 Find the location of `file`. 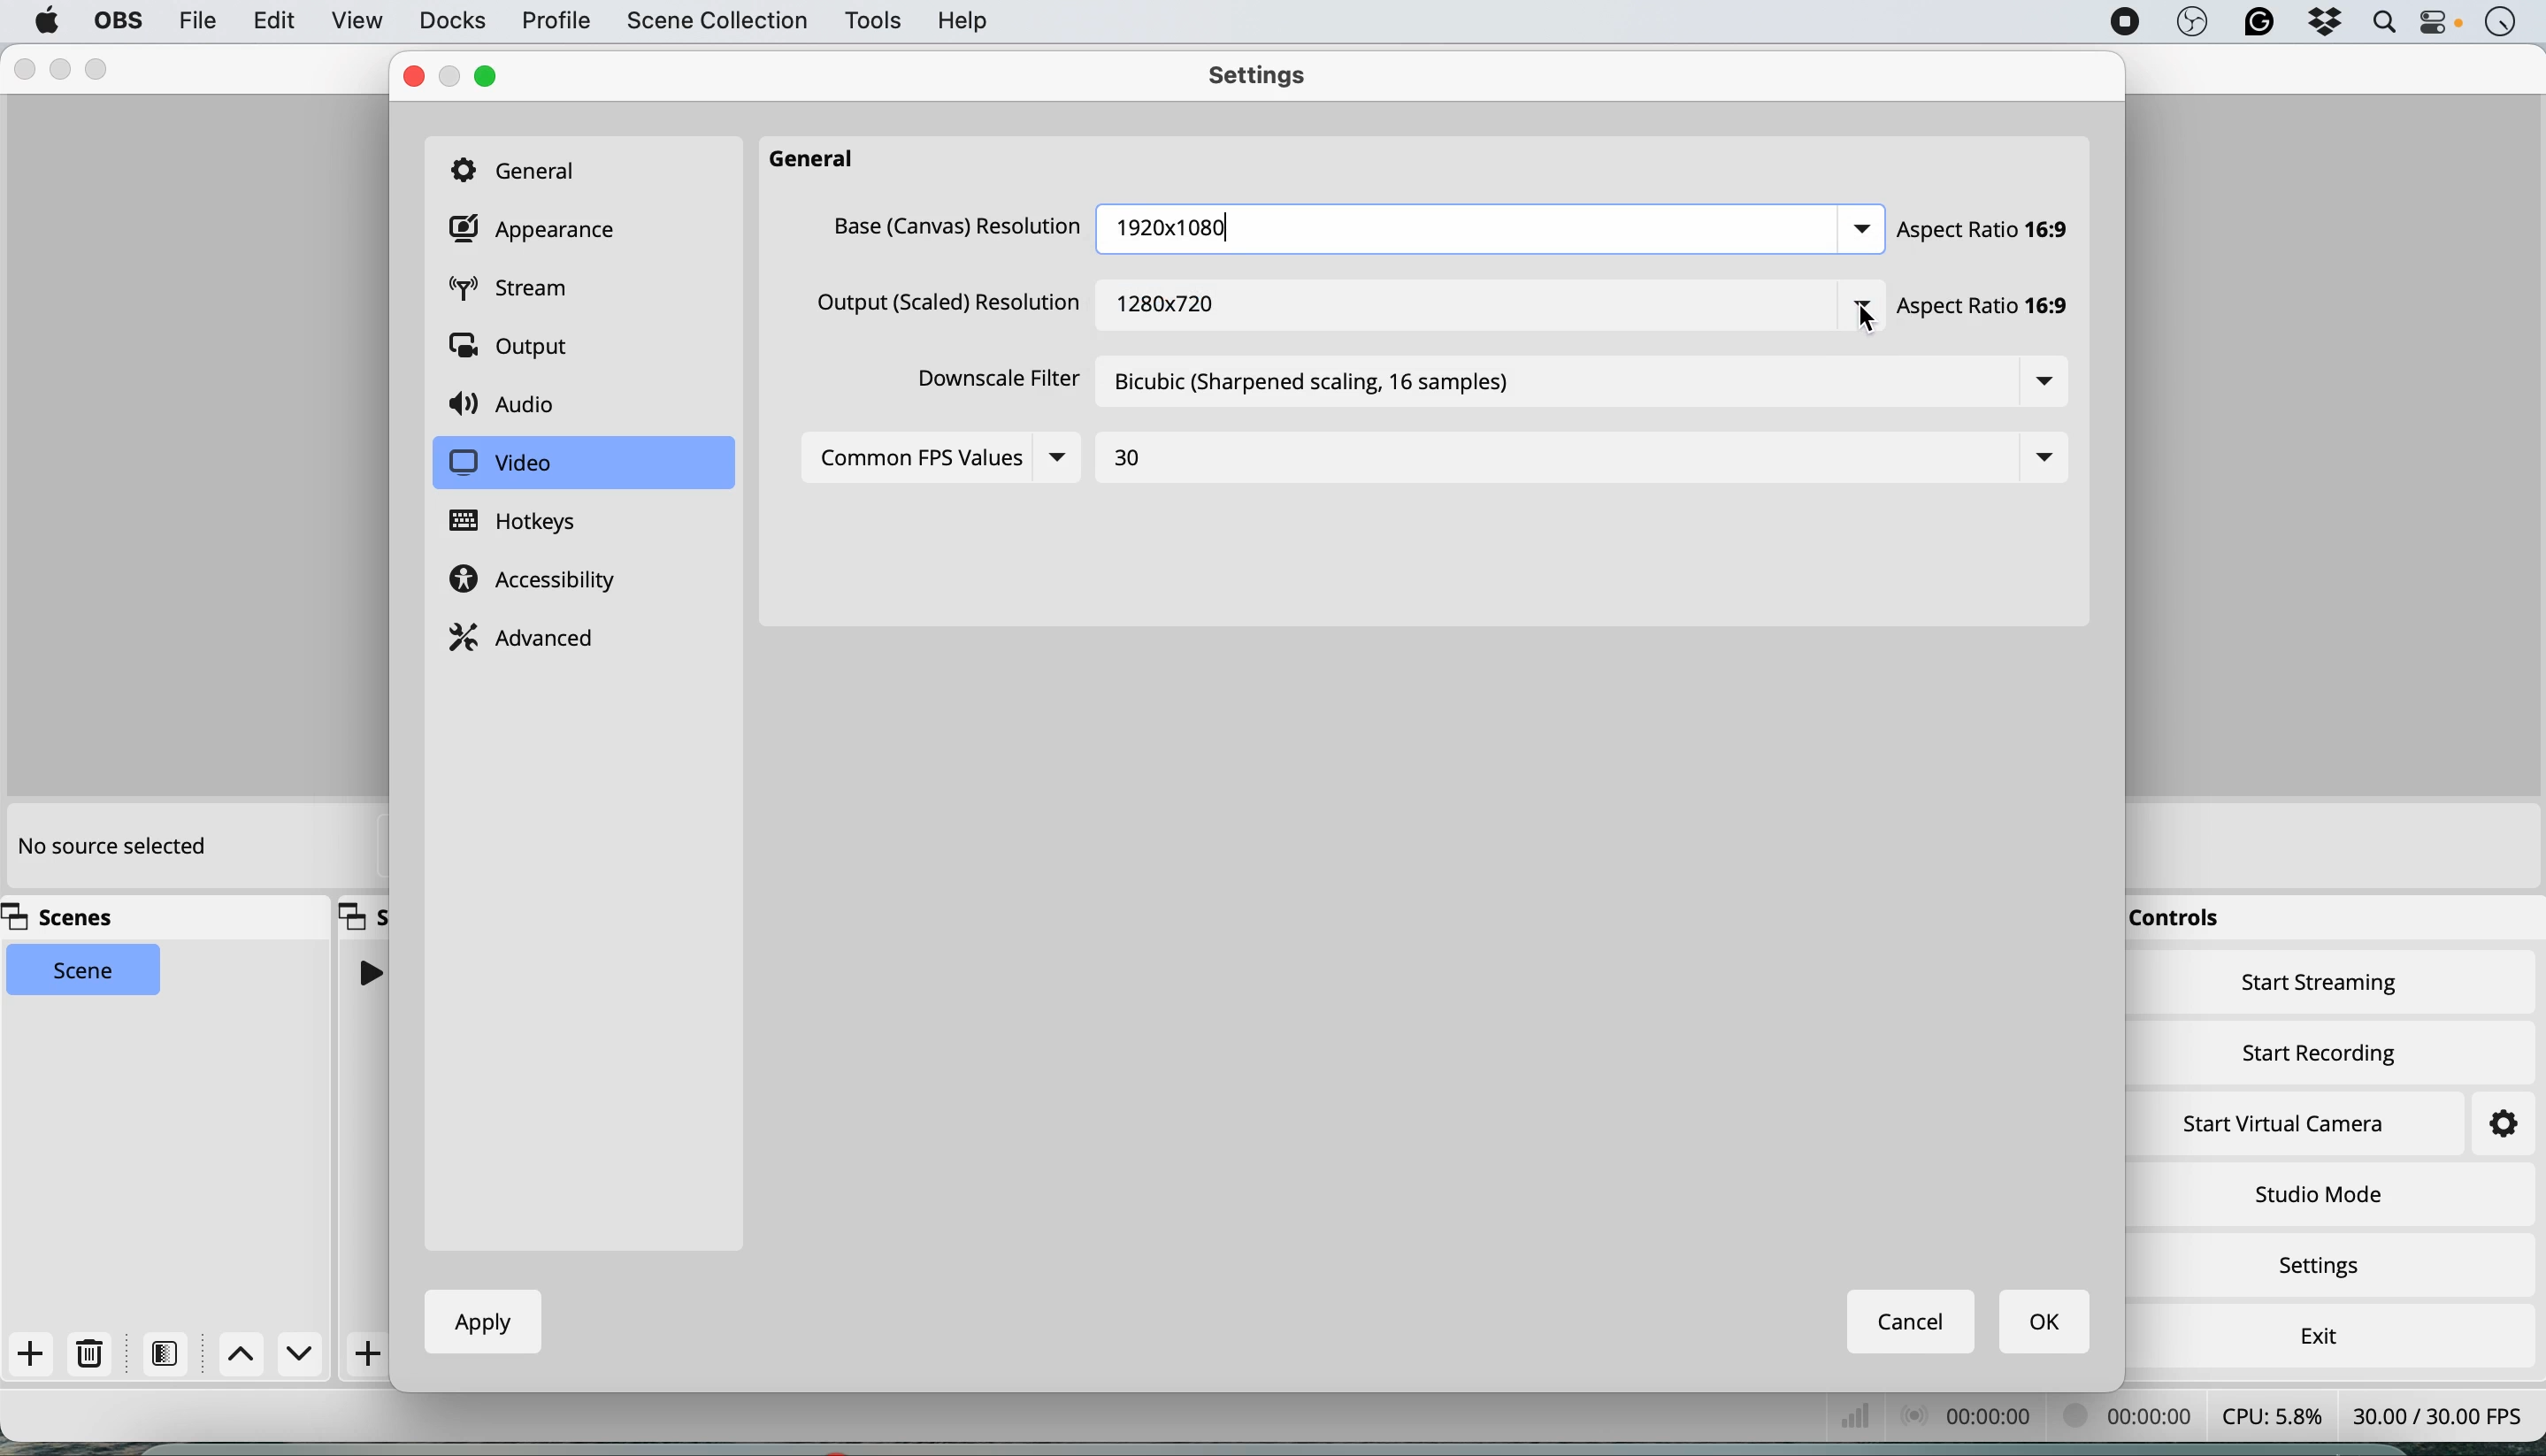

file is located at coordinates (196, 20).